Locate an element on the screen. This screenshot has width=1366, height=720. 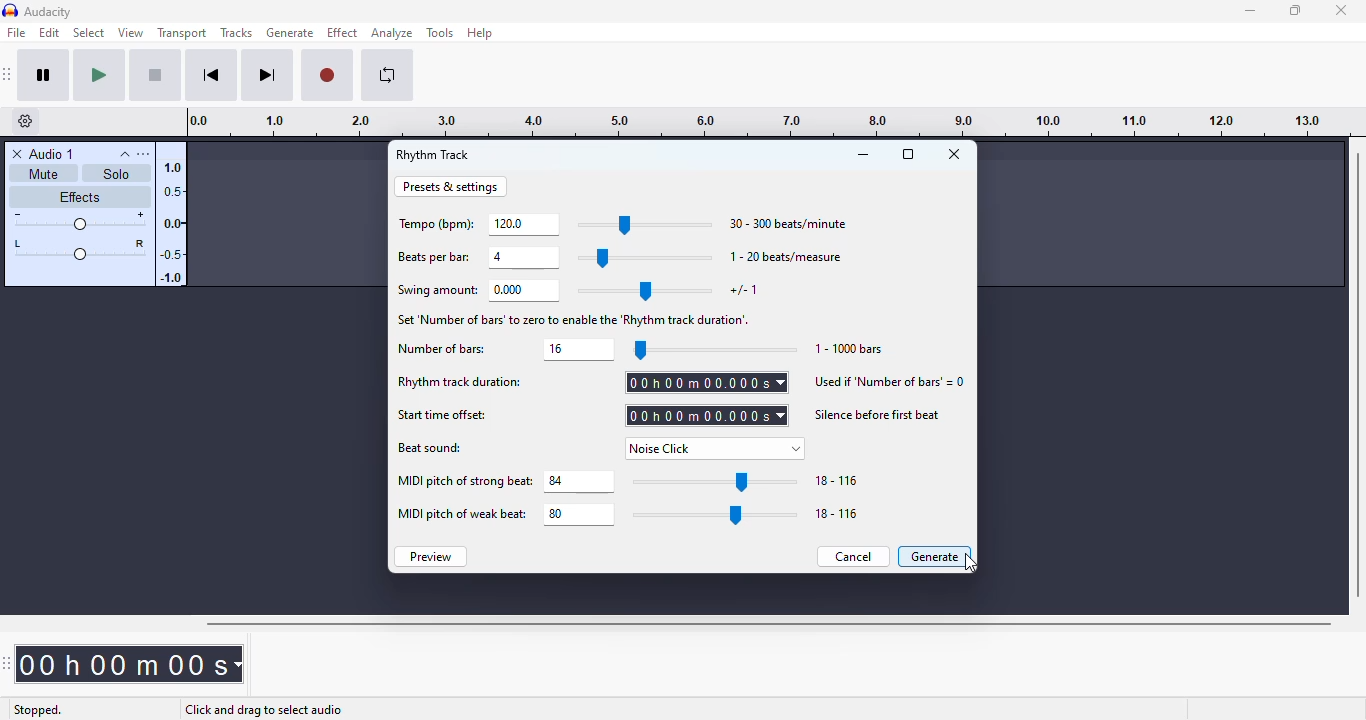
rhythm track is located at coordinates (434, 155).